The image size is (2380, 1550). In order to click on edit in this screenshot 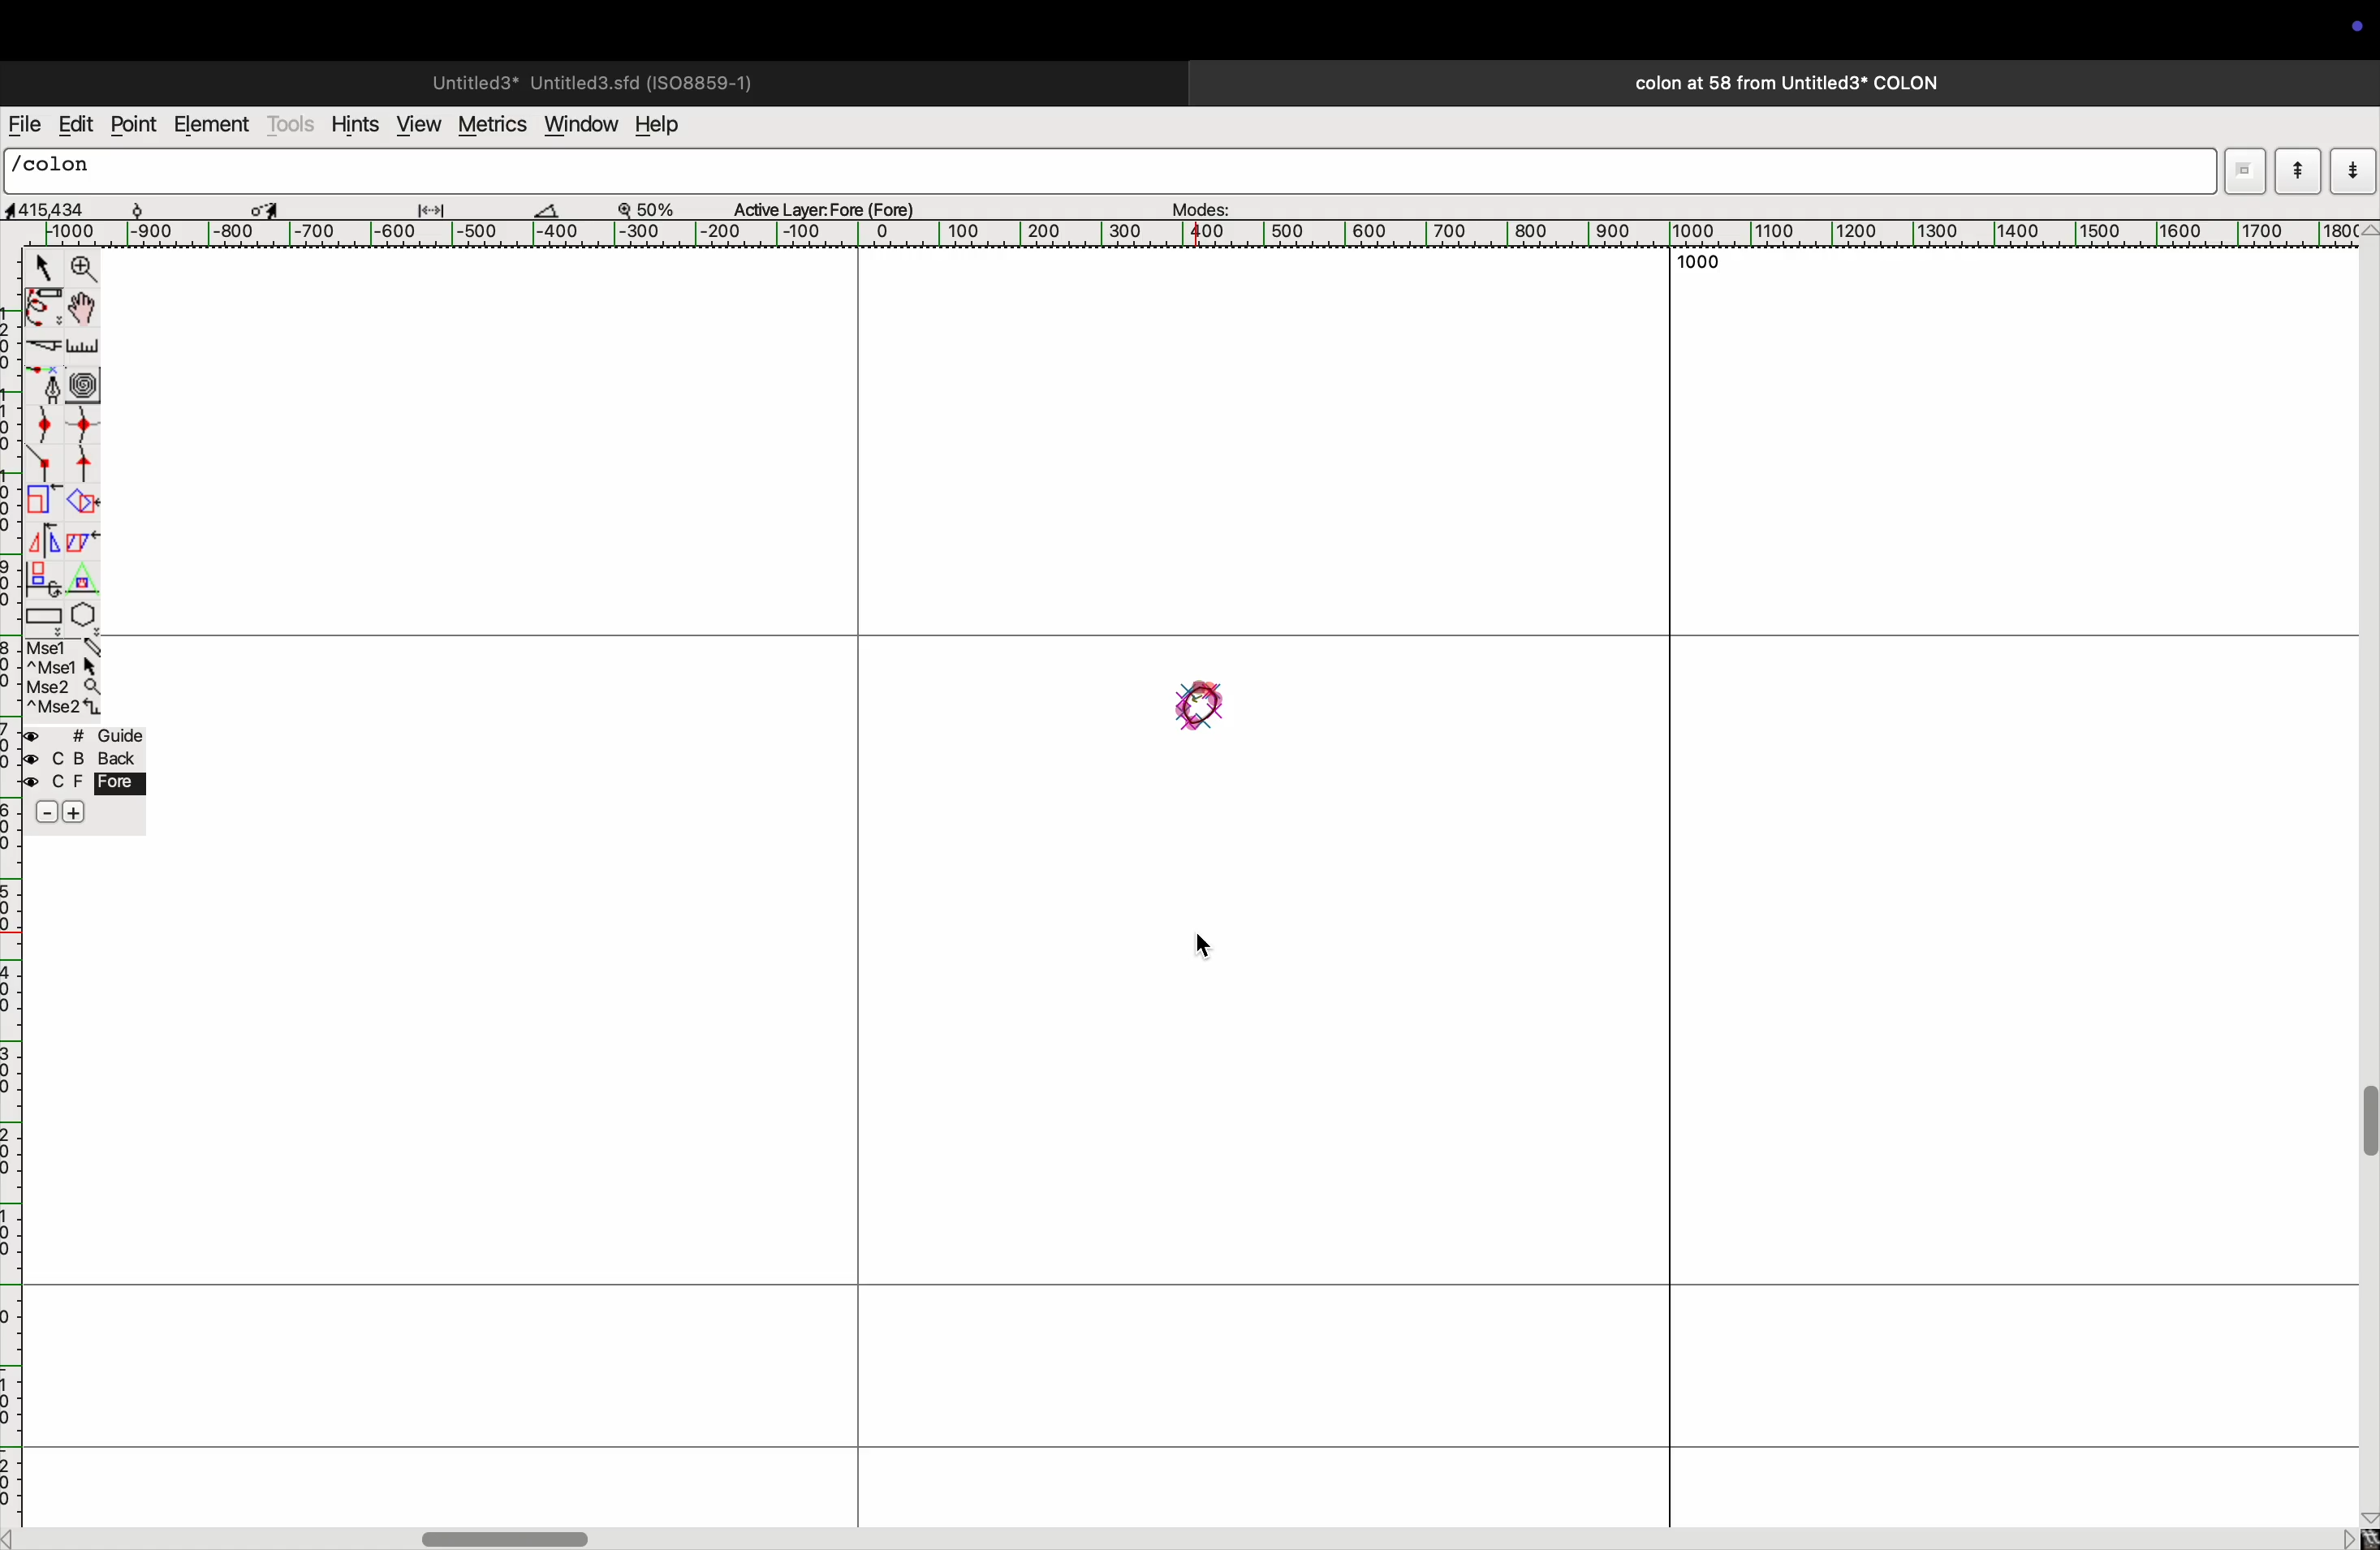, I will do `click(75, 124)`.